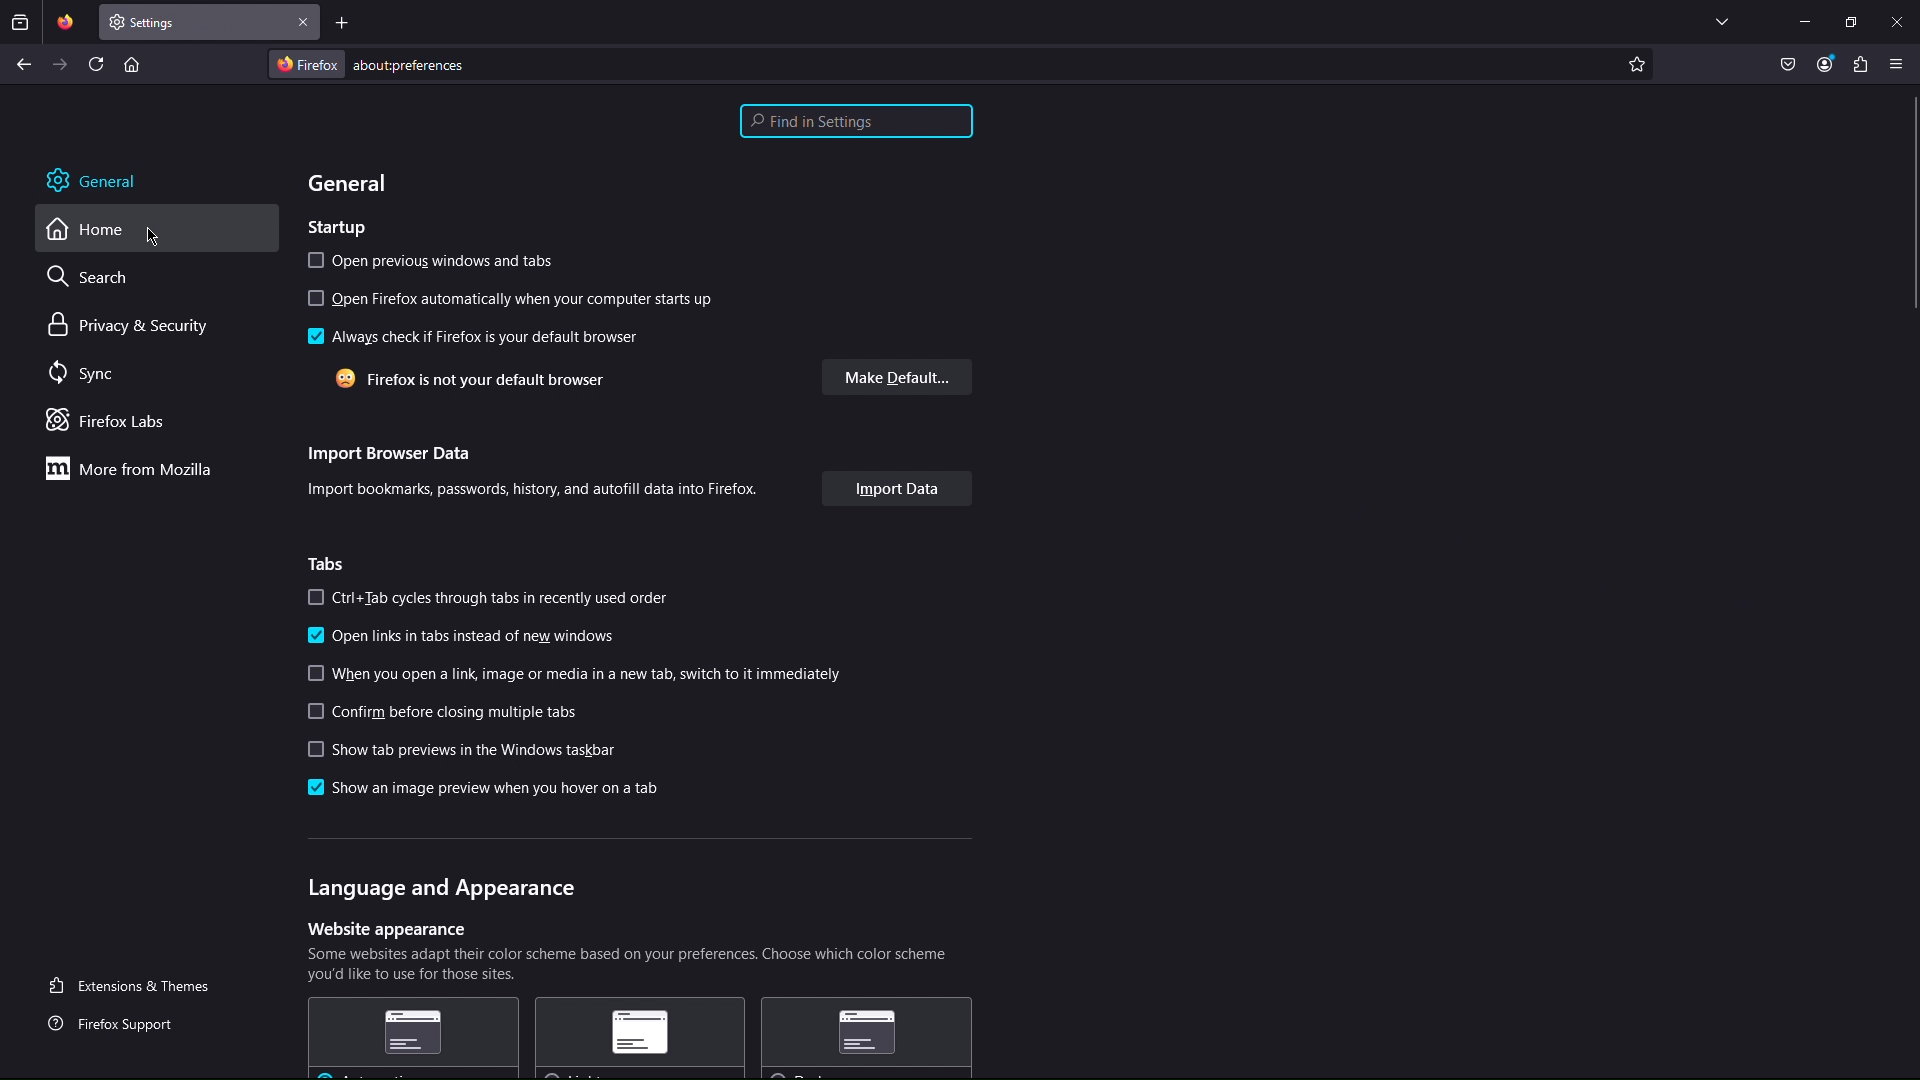 The image size is (1920, 1080). I want to click on Maximize, so click(1851, 21).